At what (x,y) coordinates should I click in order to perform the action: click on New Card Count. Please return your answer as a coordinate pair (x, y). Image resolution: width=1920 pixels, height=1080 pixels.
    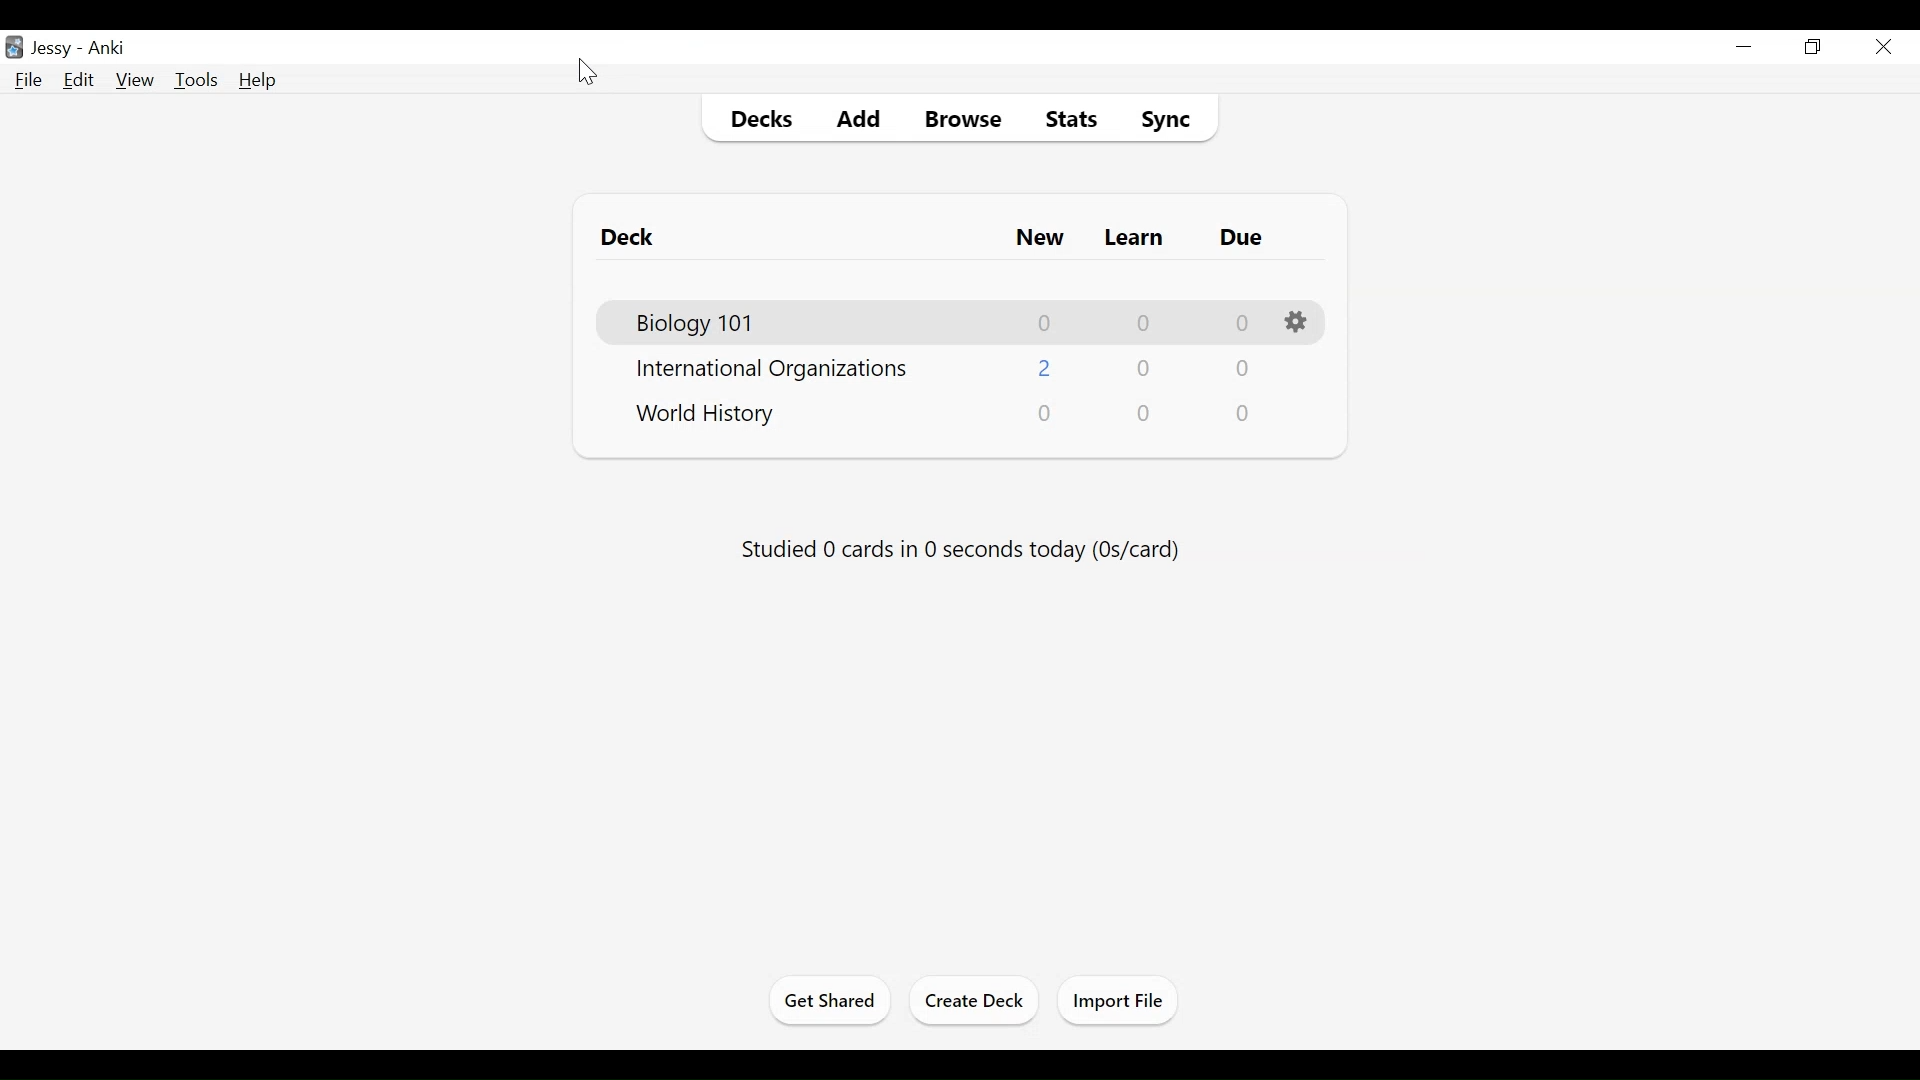
    Looking at the image, I should click on (1043, 325).